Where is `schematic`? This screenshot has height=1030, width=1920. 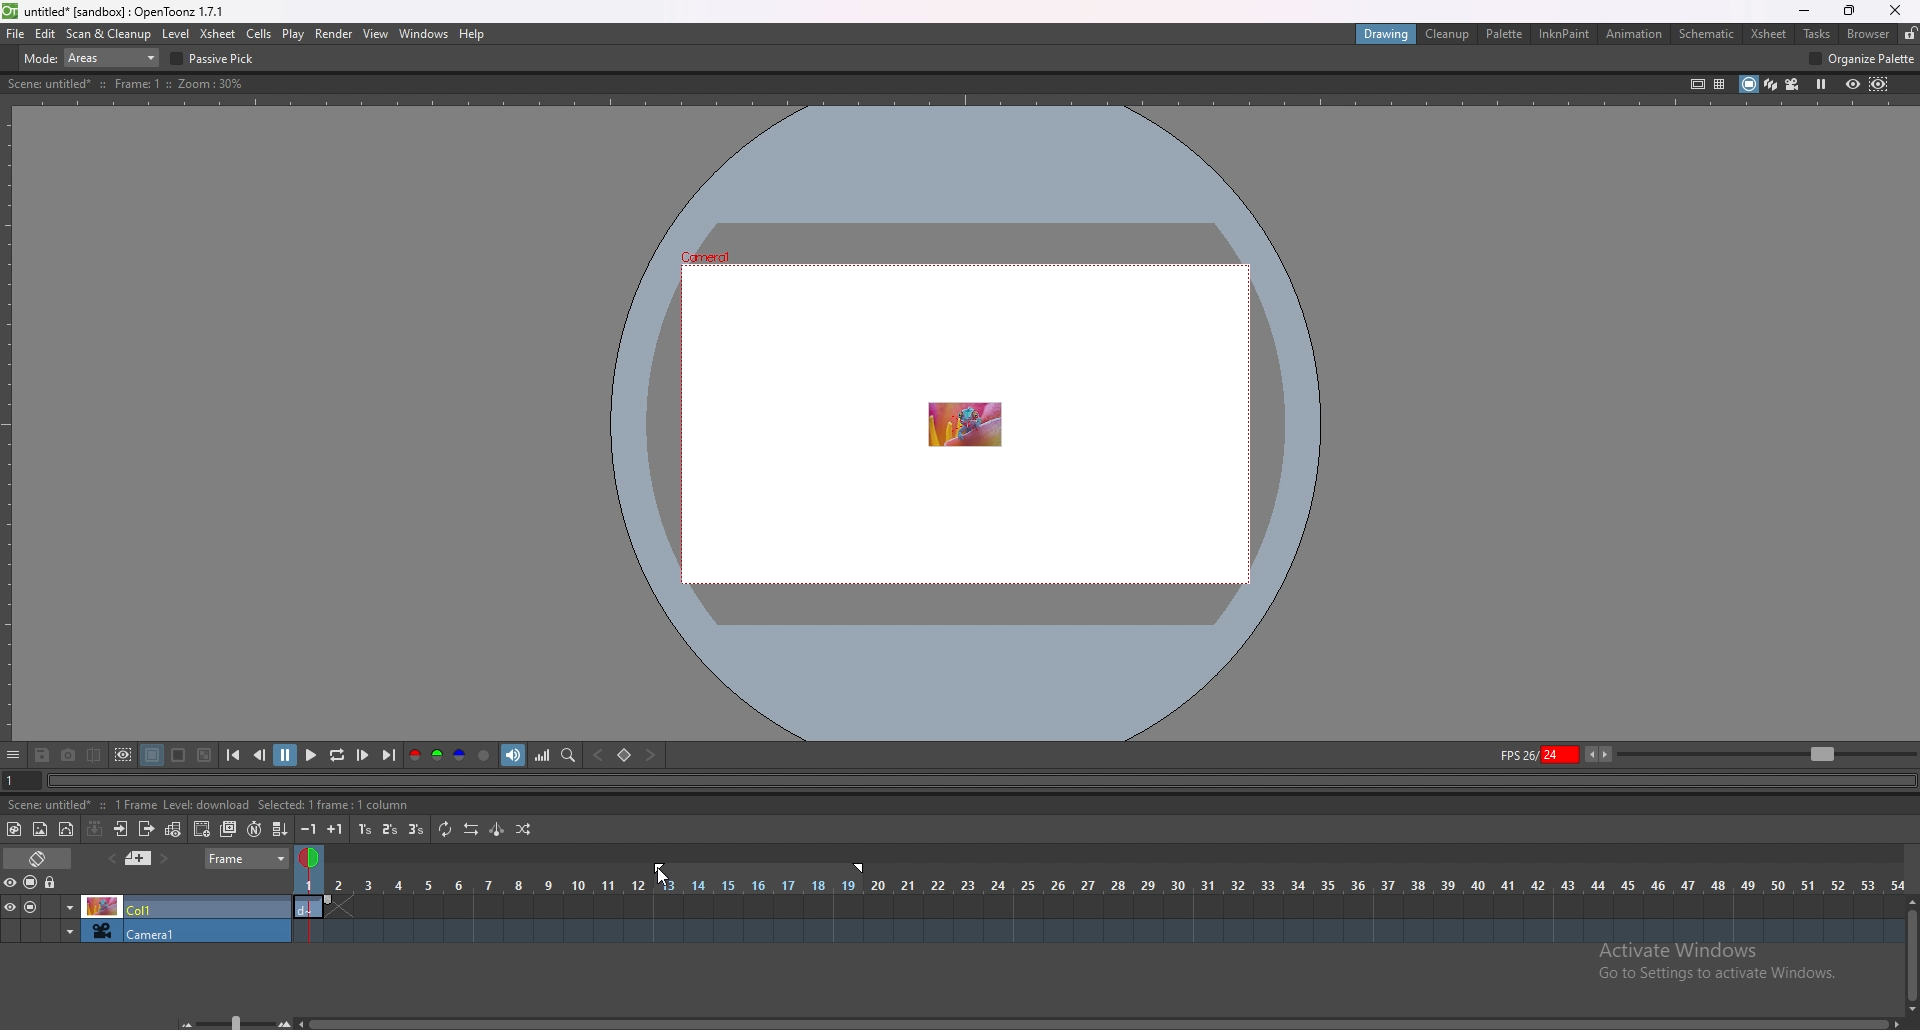 schematic is located at coordinates (1707, 34).